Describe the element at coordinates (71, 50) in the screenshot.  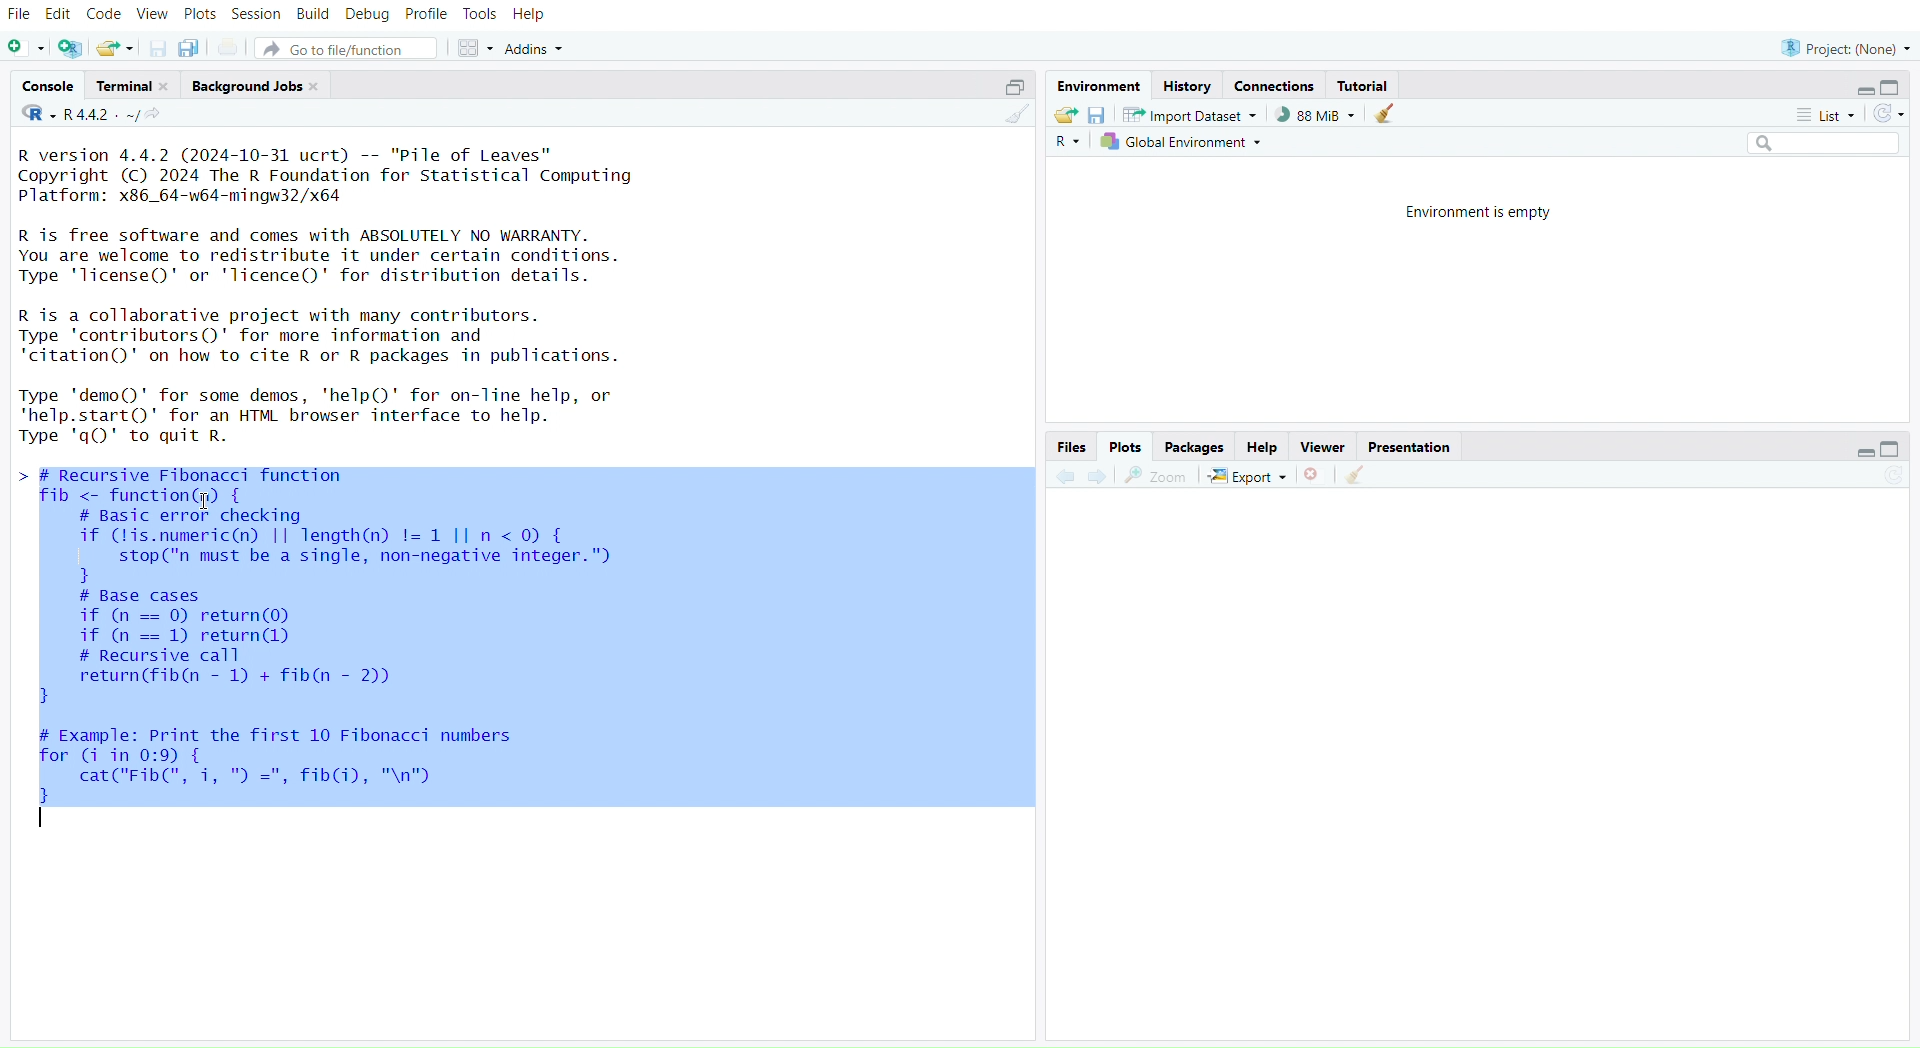
I see `create a project` at that location.